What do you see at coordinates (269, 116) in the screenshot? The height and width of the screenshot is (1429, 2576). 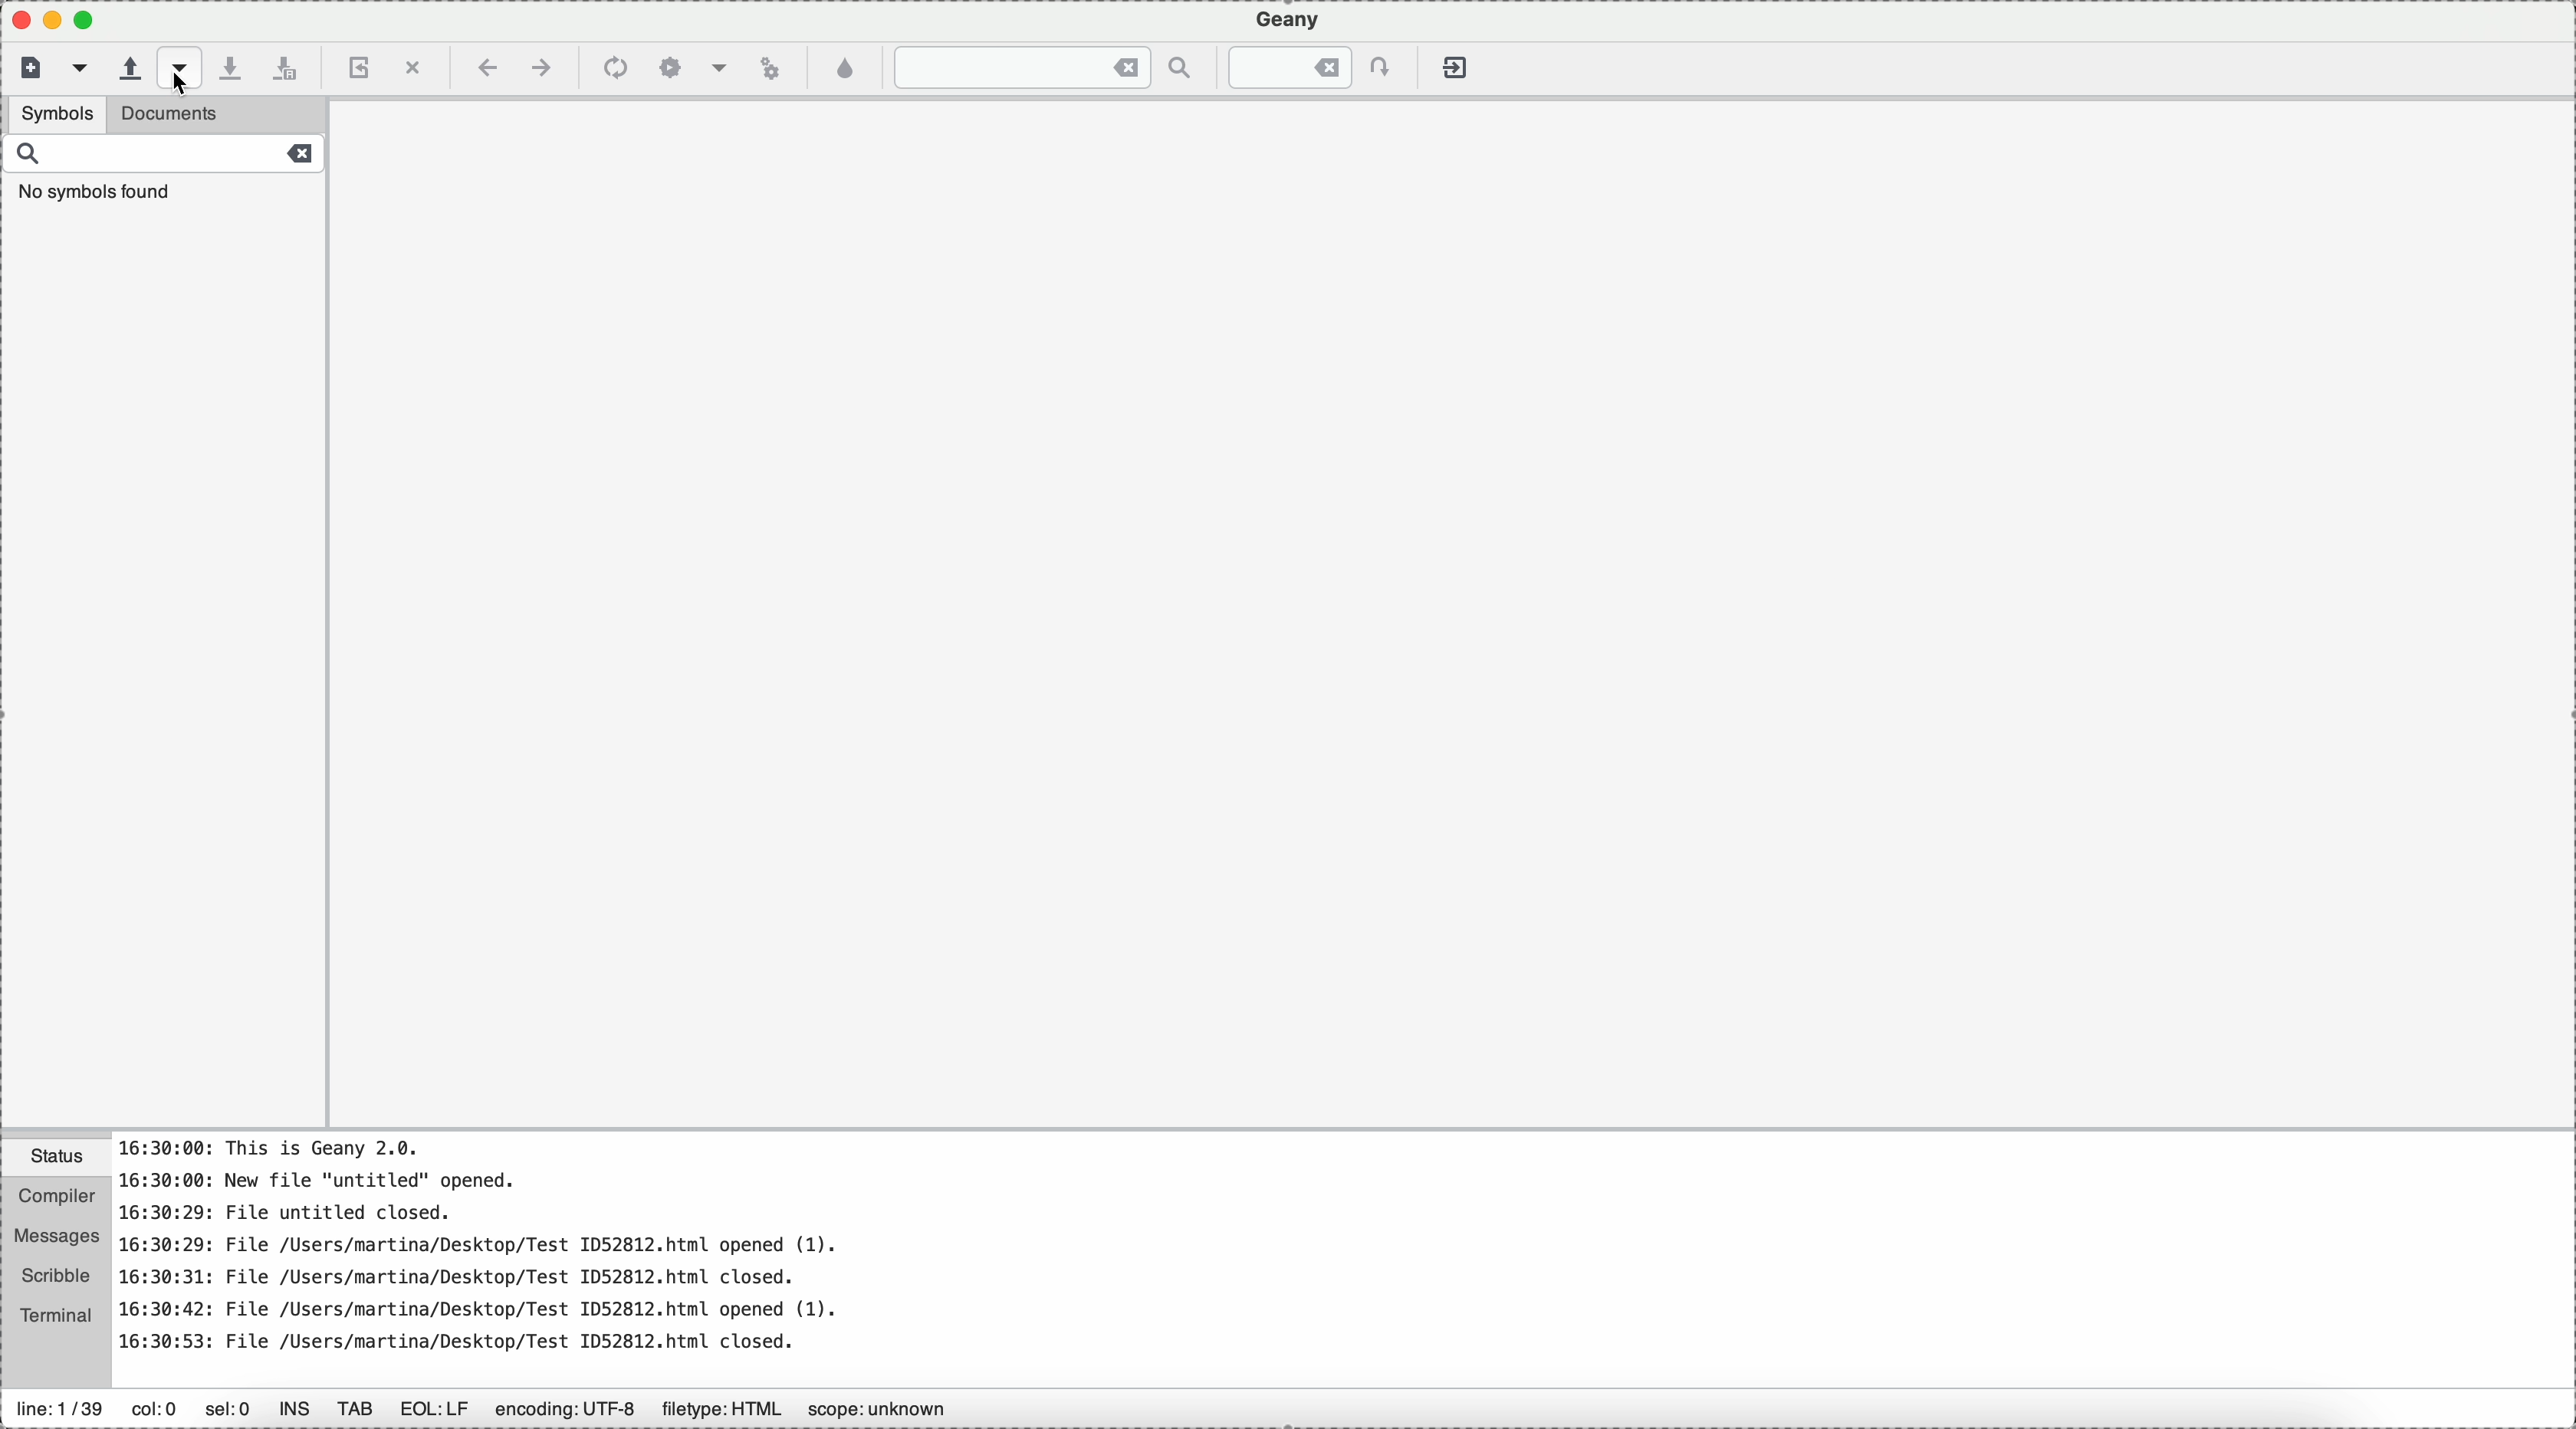 I see `documents` at bounding box center [269, 116].